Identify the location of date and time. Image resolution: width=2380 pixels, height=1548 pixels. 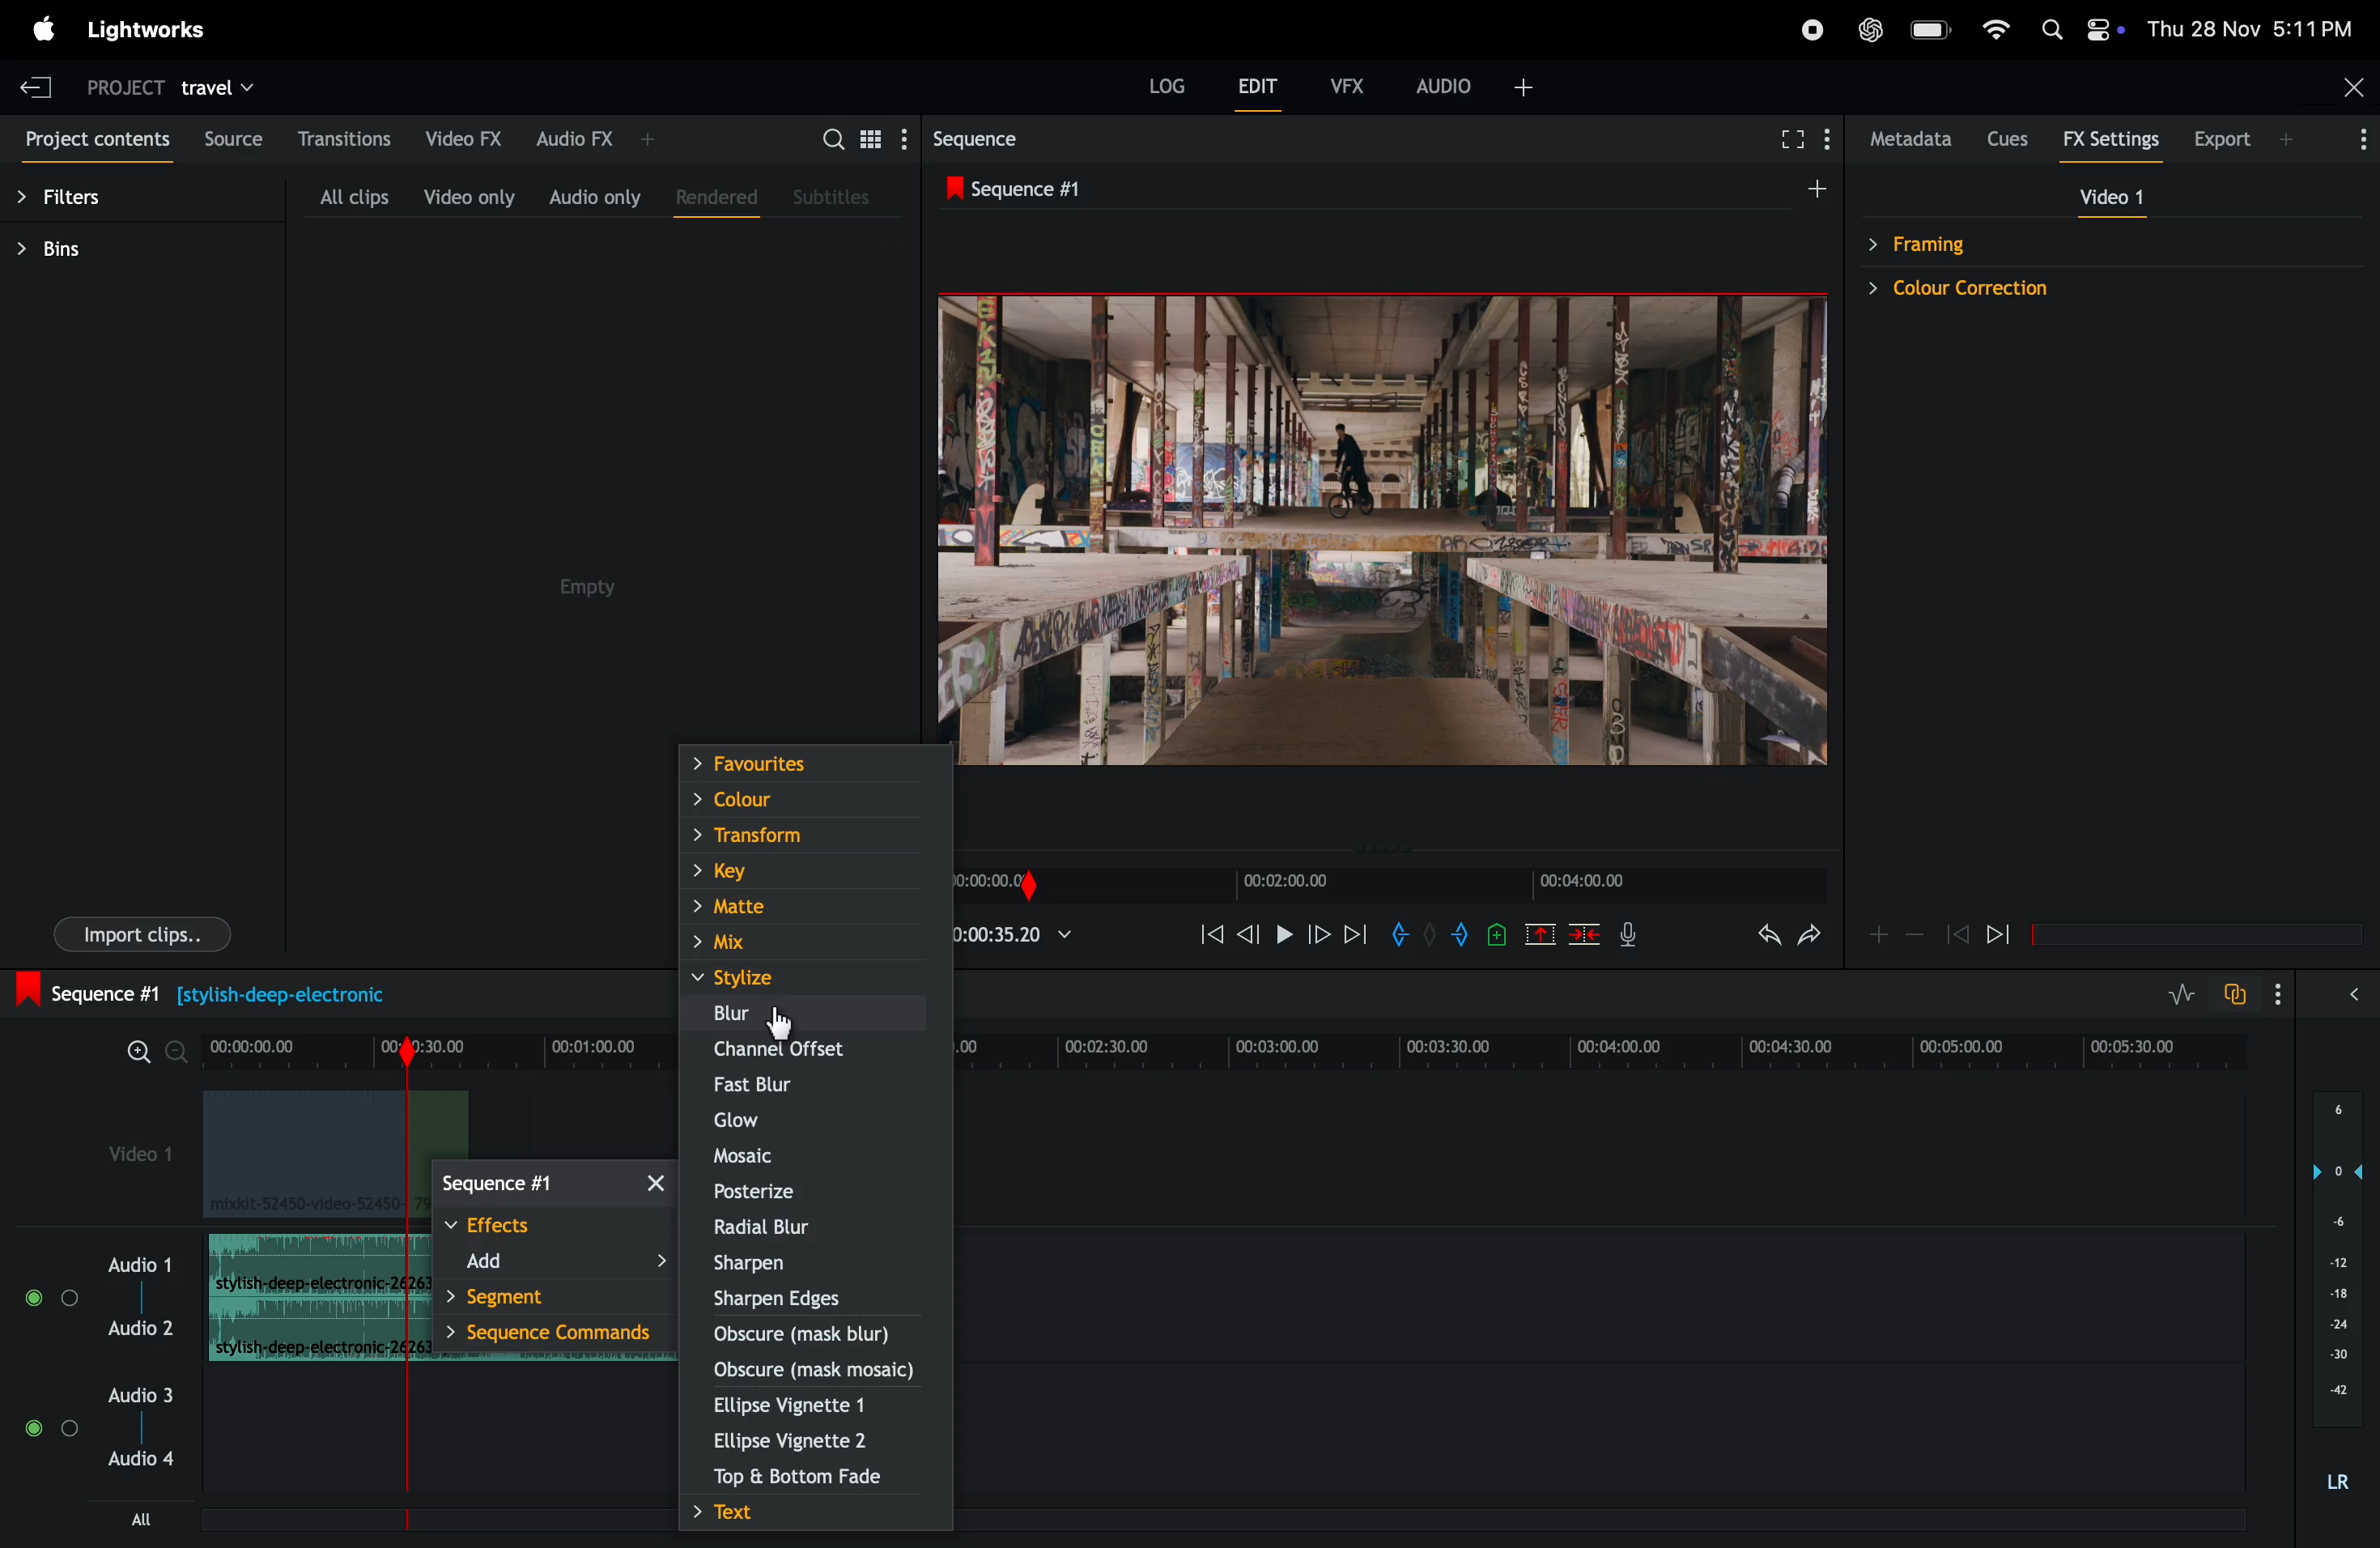
(2250, 28).